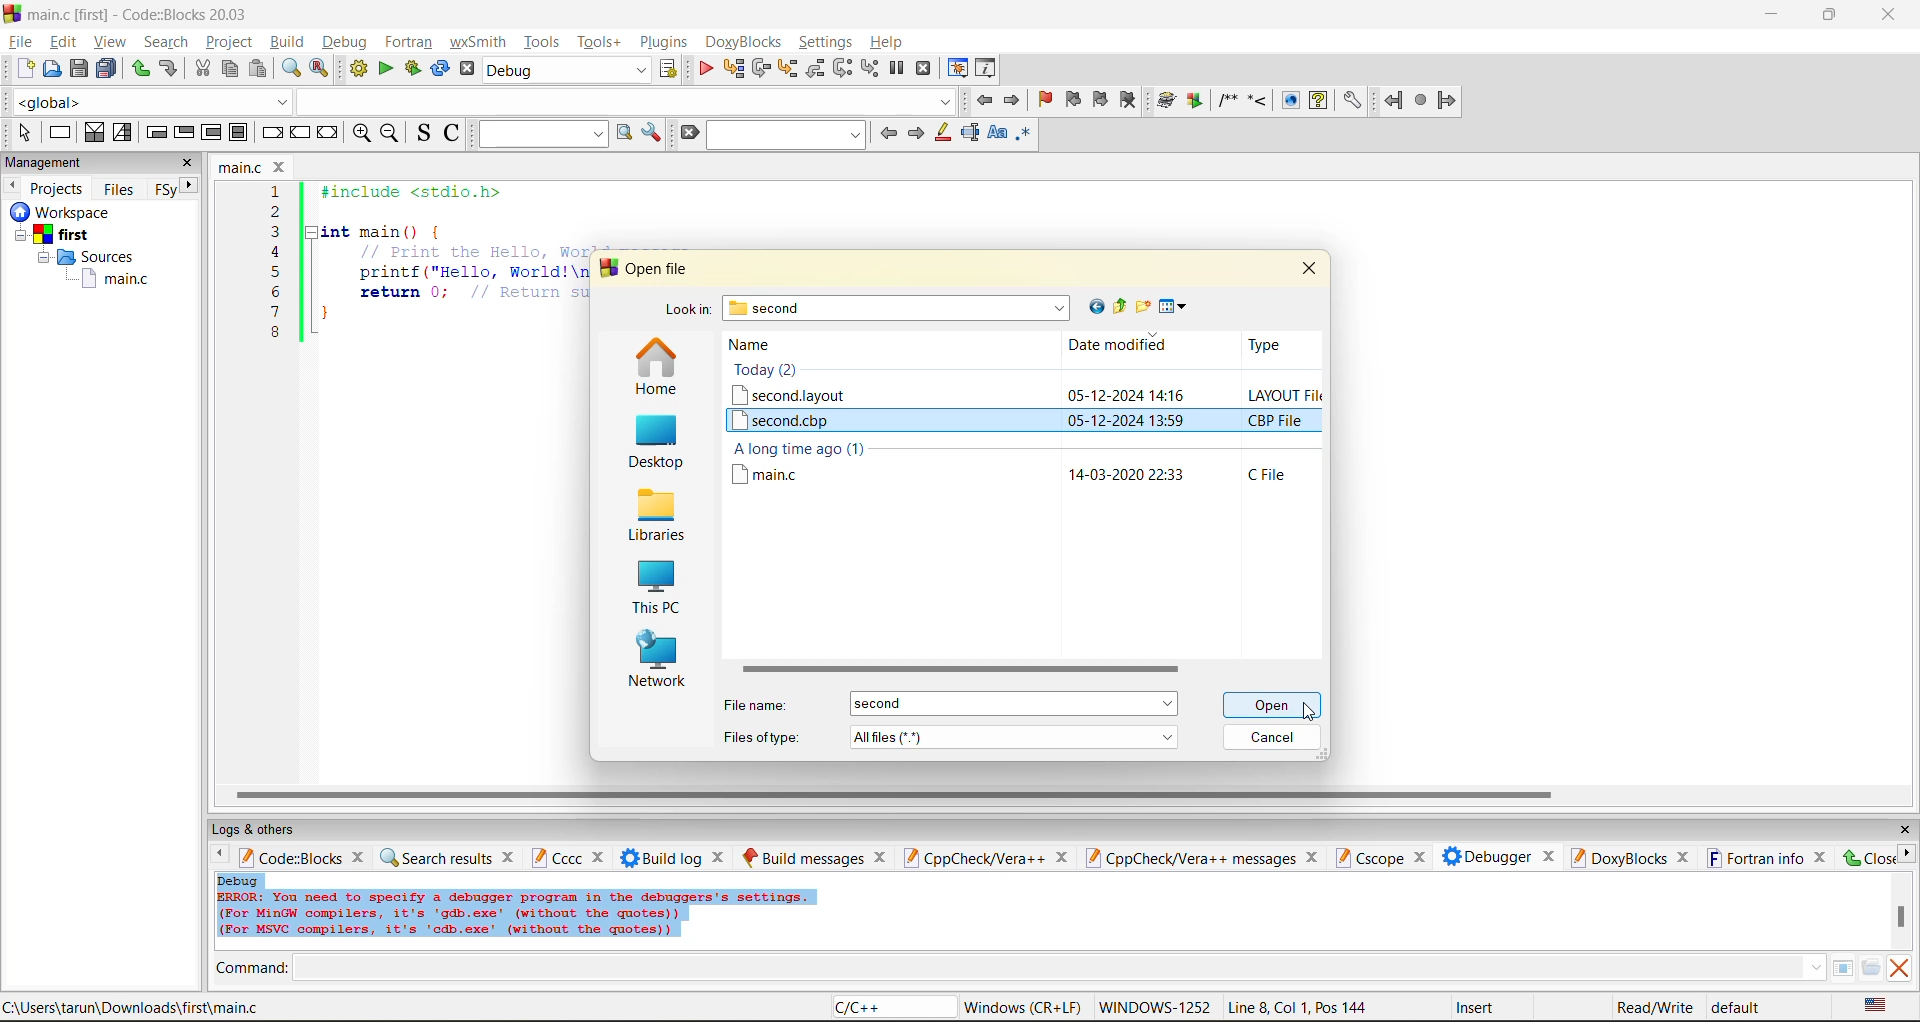  I want to click on debug, so click(239, 880).